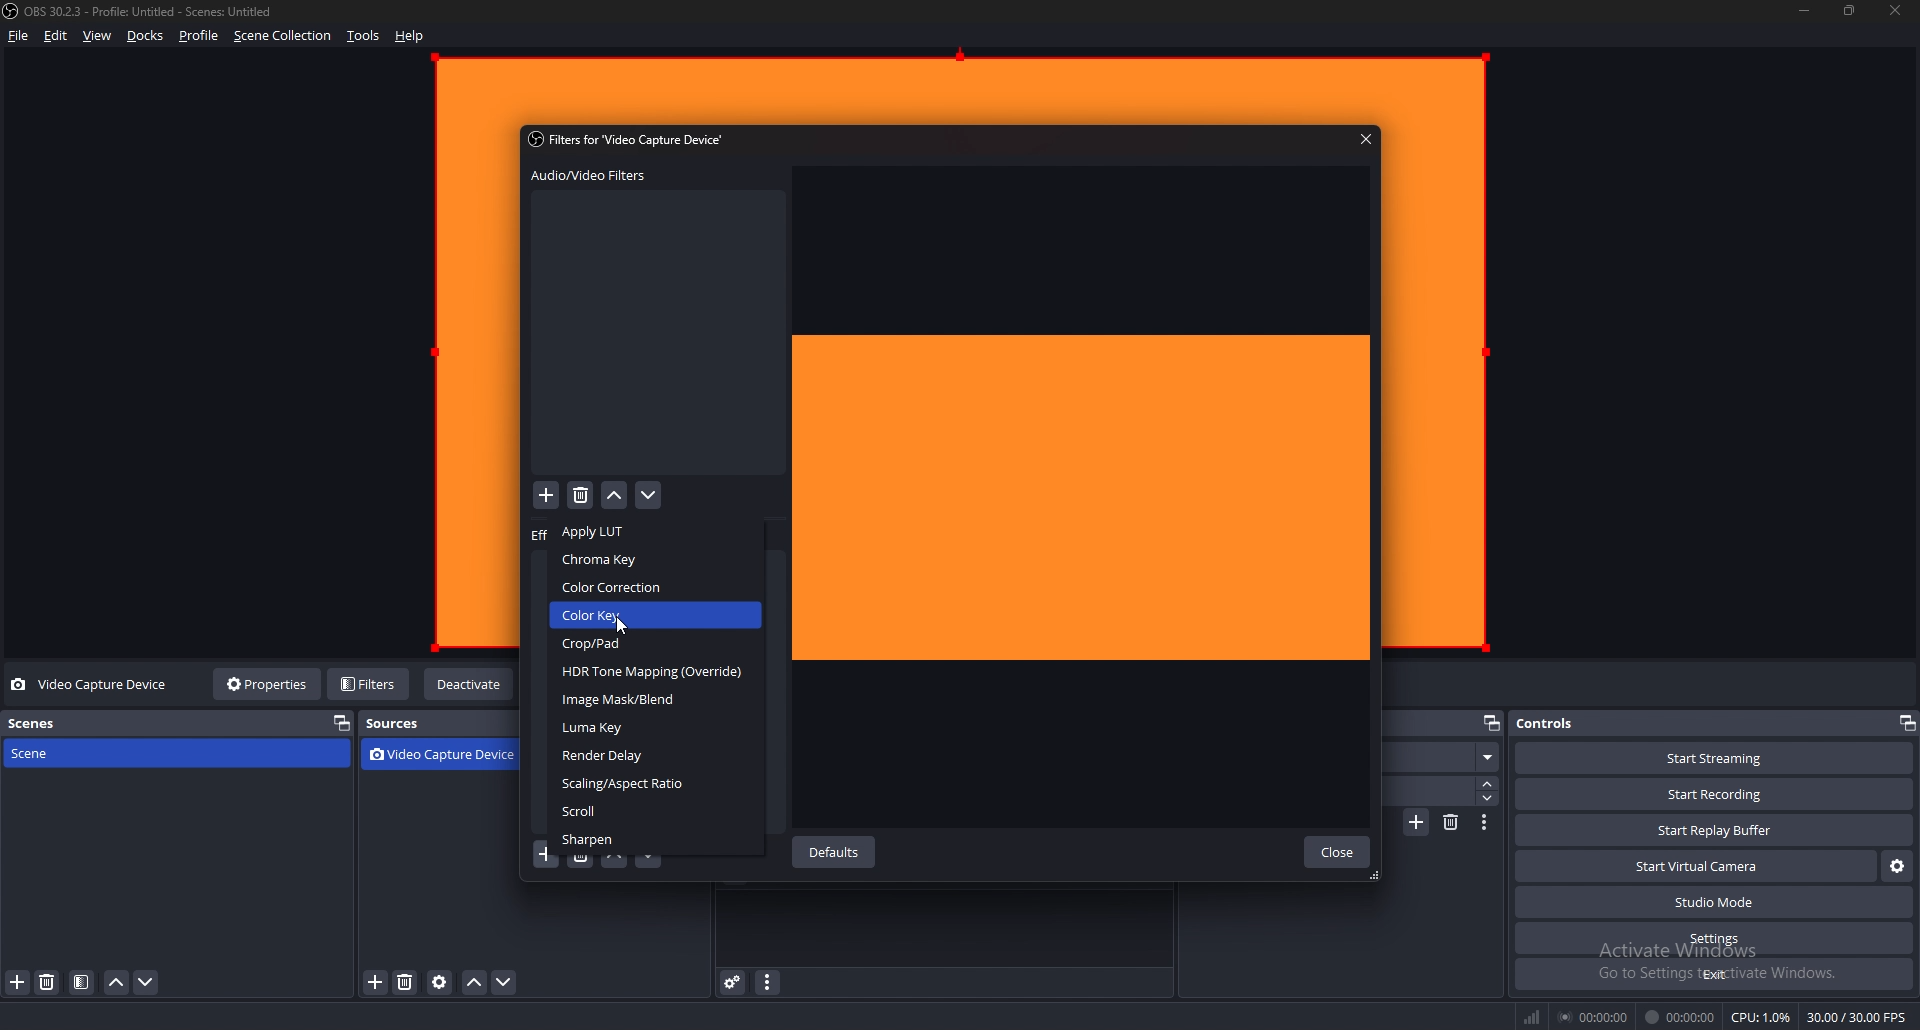 This screenshot has height=1030, width=1920. What do you see at coordinates (155, 13) in the screenshot?
I see `OBS 30.2.3 - Profile: Untitled - Scenes: Untitled` at bounding box center [155, 13].